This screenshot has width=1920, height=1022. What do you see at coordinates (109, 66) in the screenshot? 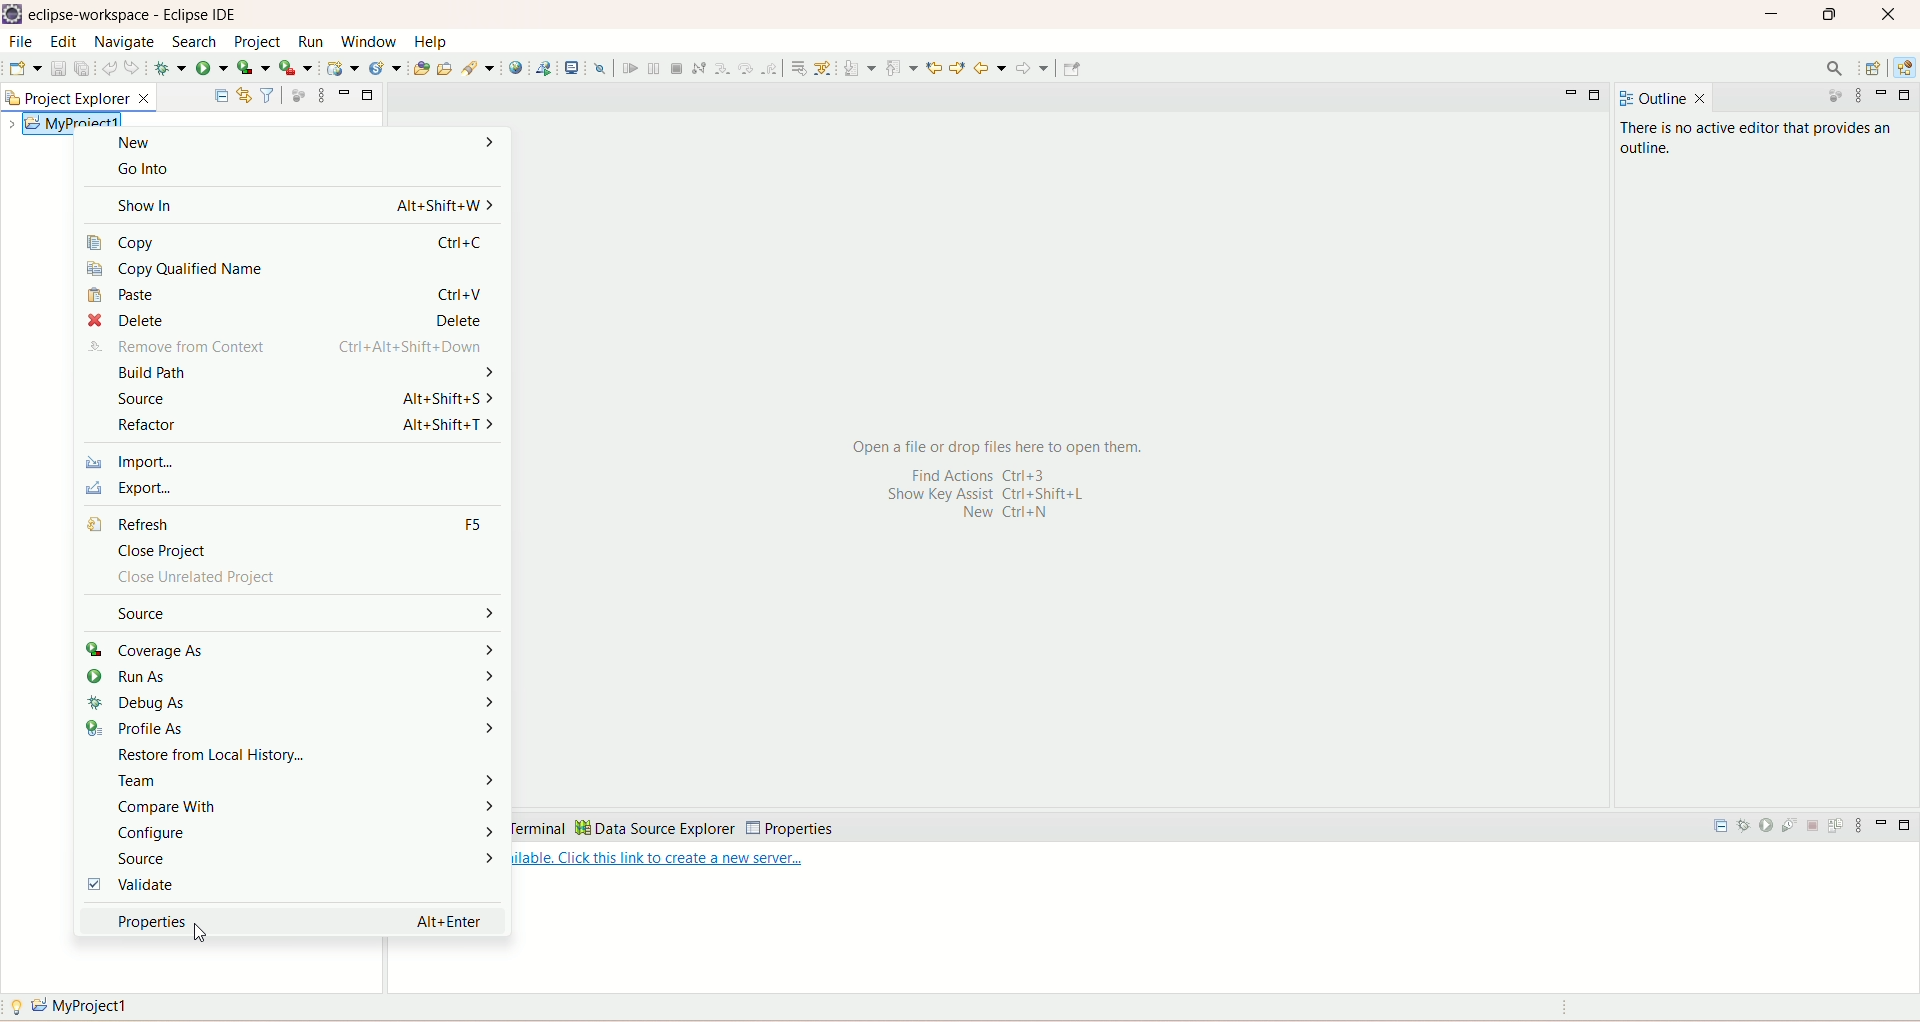
I see `undo` at bounding box center [109, 66].